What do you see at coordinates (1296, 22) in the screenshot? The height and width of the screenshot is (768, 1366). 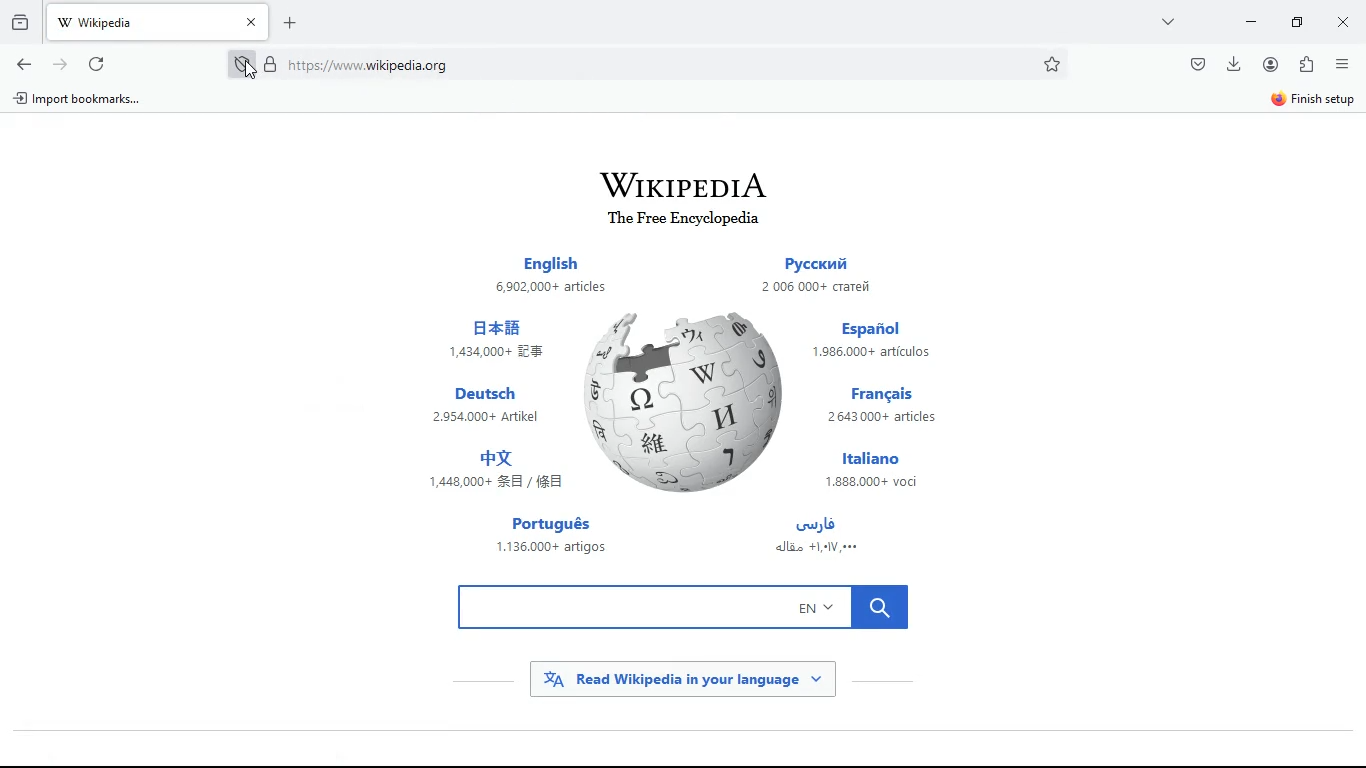 I see `maximize` at bounding box center [1296, 22].